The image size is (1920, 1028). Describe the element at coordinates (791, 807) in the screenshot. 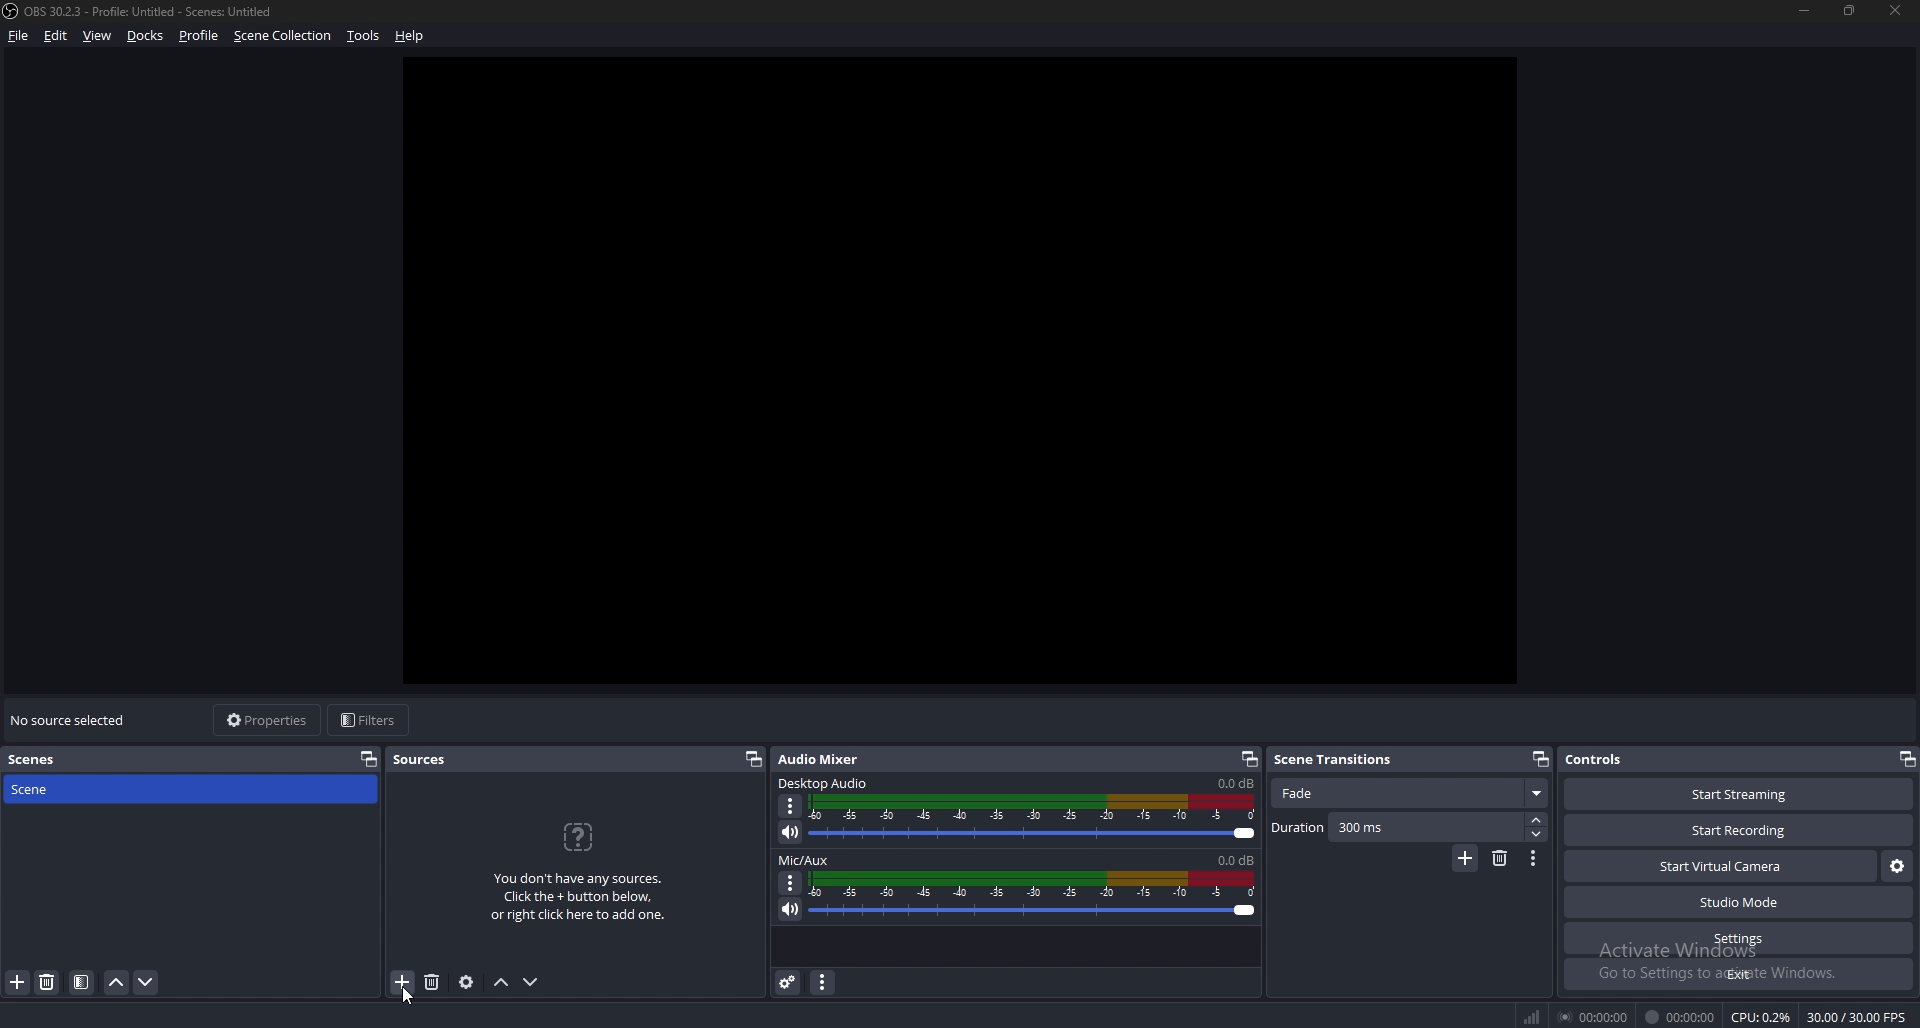

I see `Options` at that location.